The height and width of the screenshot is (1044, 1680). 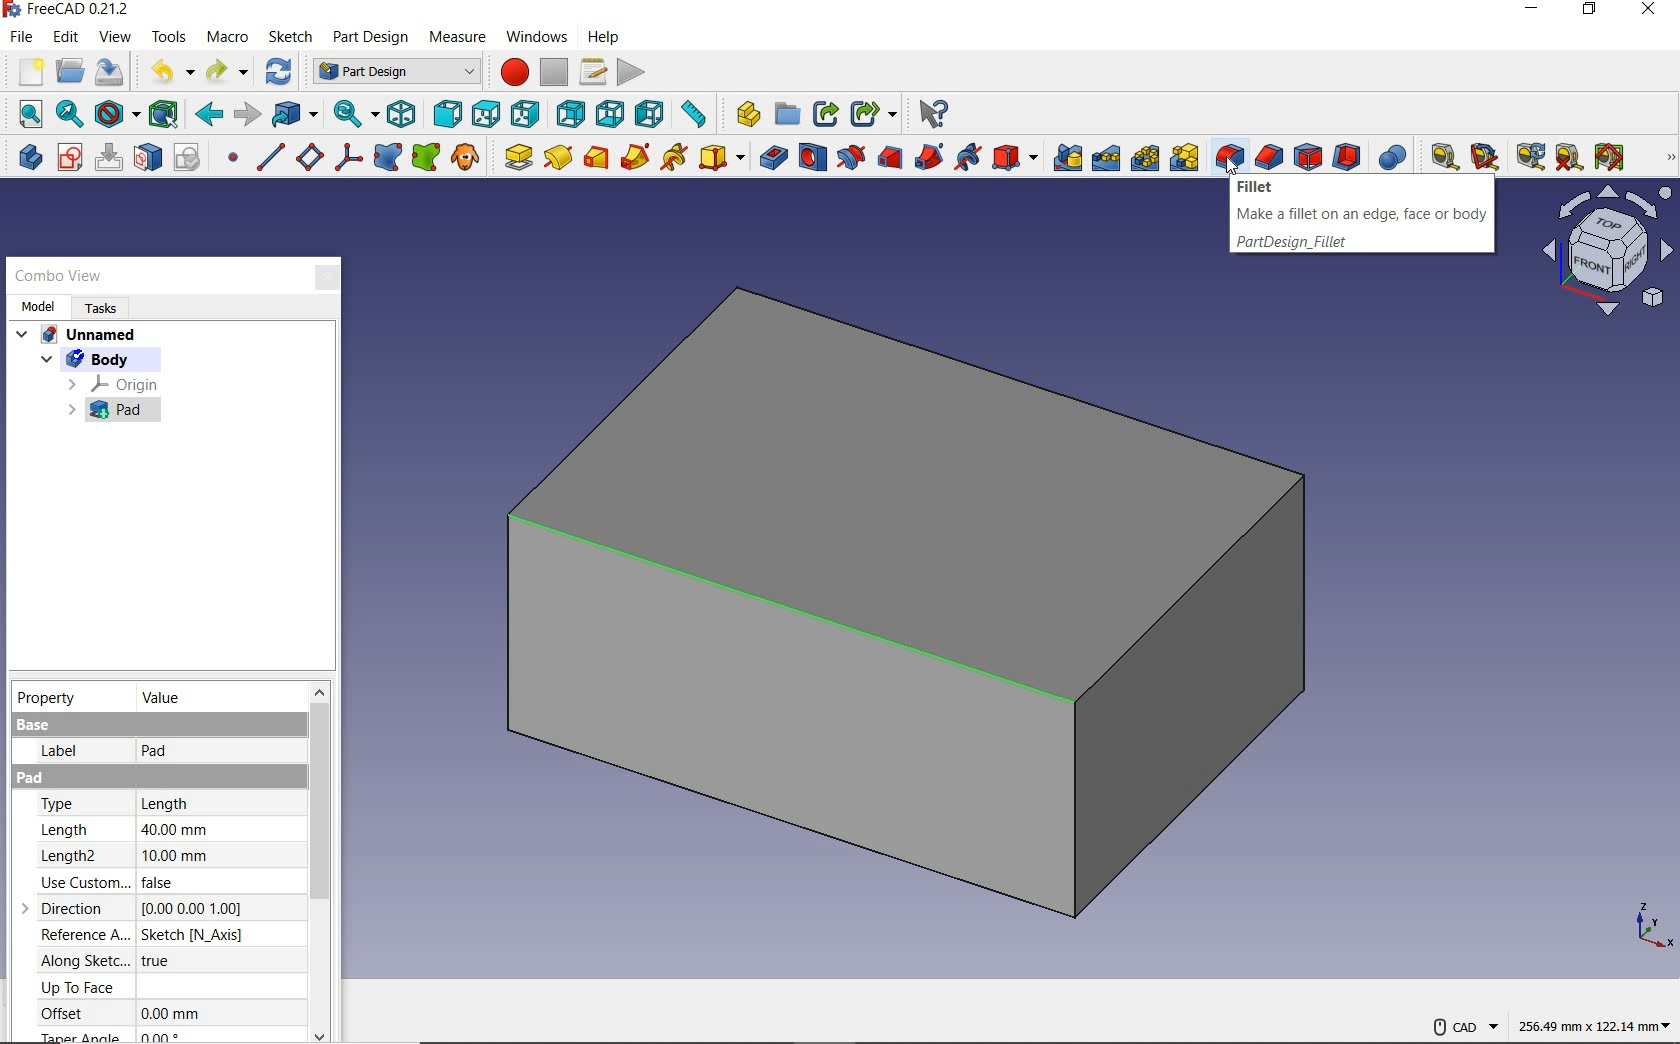 What do you see at coordinates (696, 115) in the screenshot?
I see `measure distance` at bounding box center [696, 115].